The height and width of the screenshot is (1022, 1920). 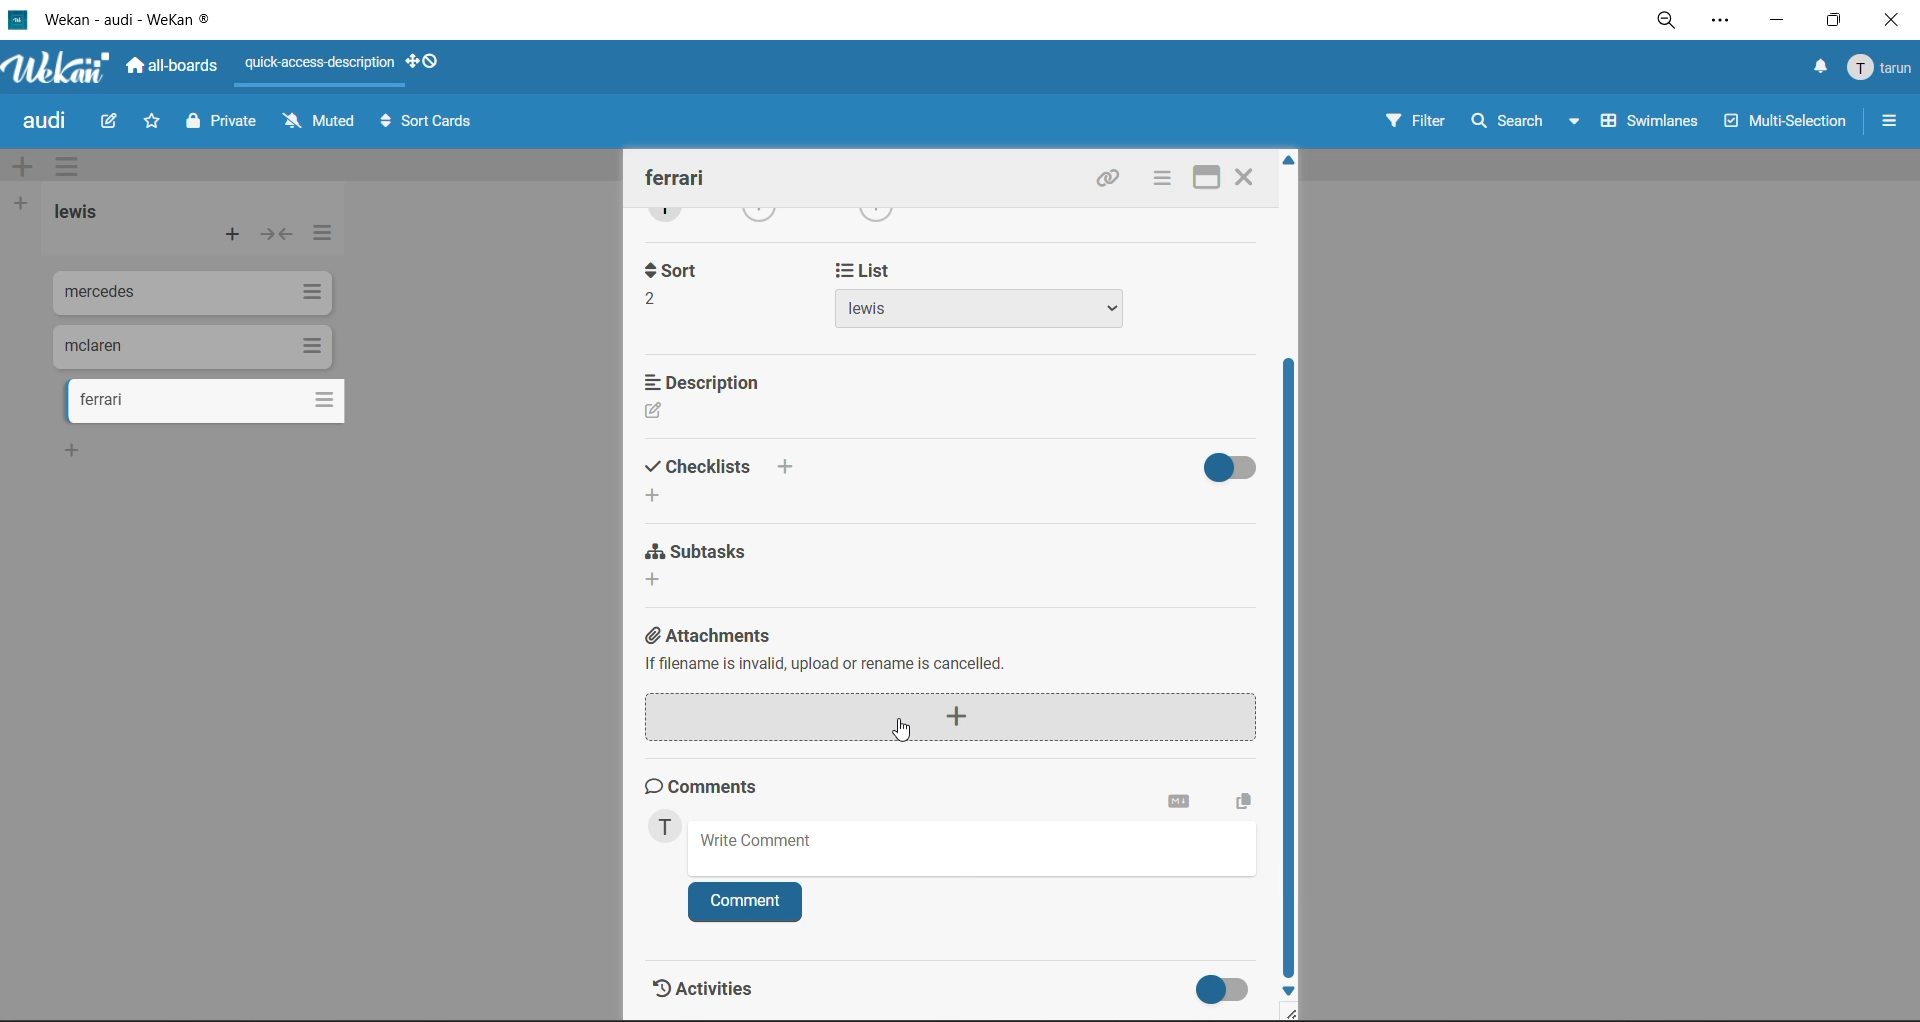 I want to click on sort cards, so click(x=427, y=125).